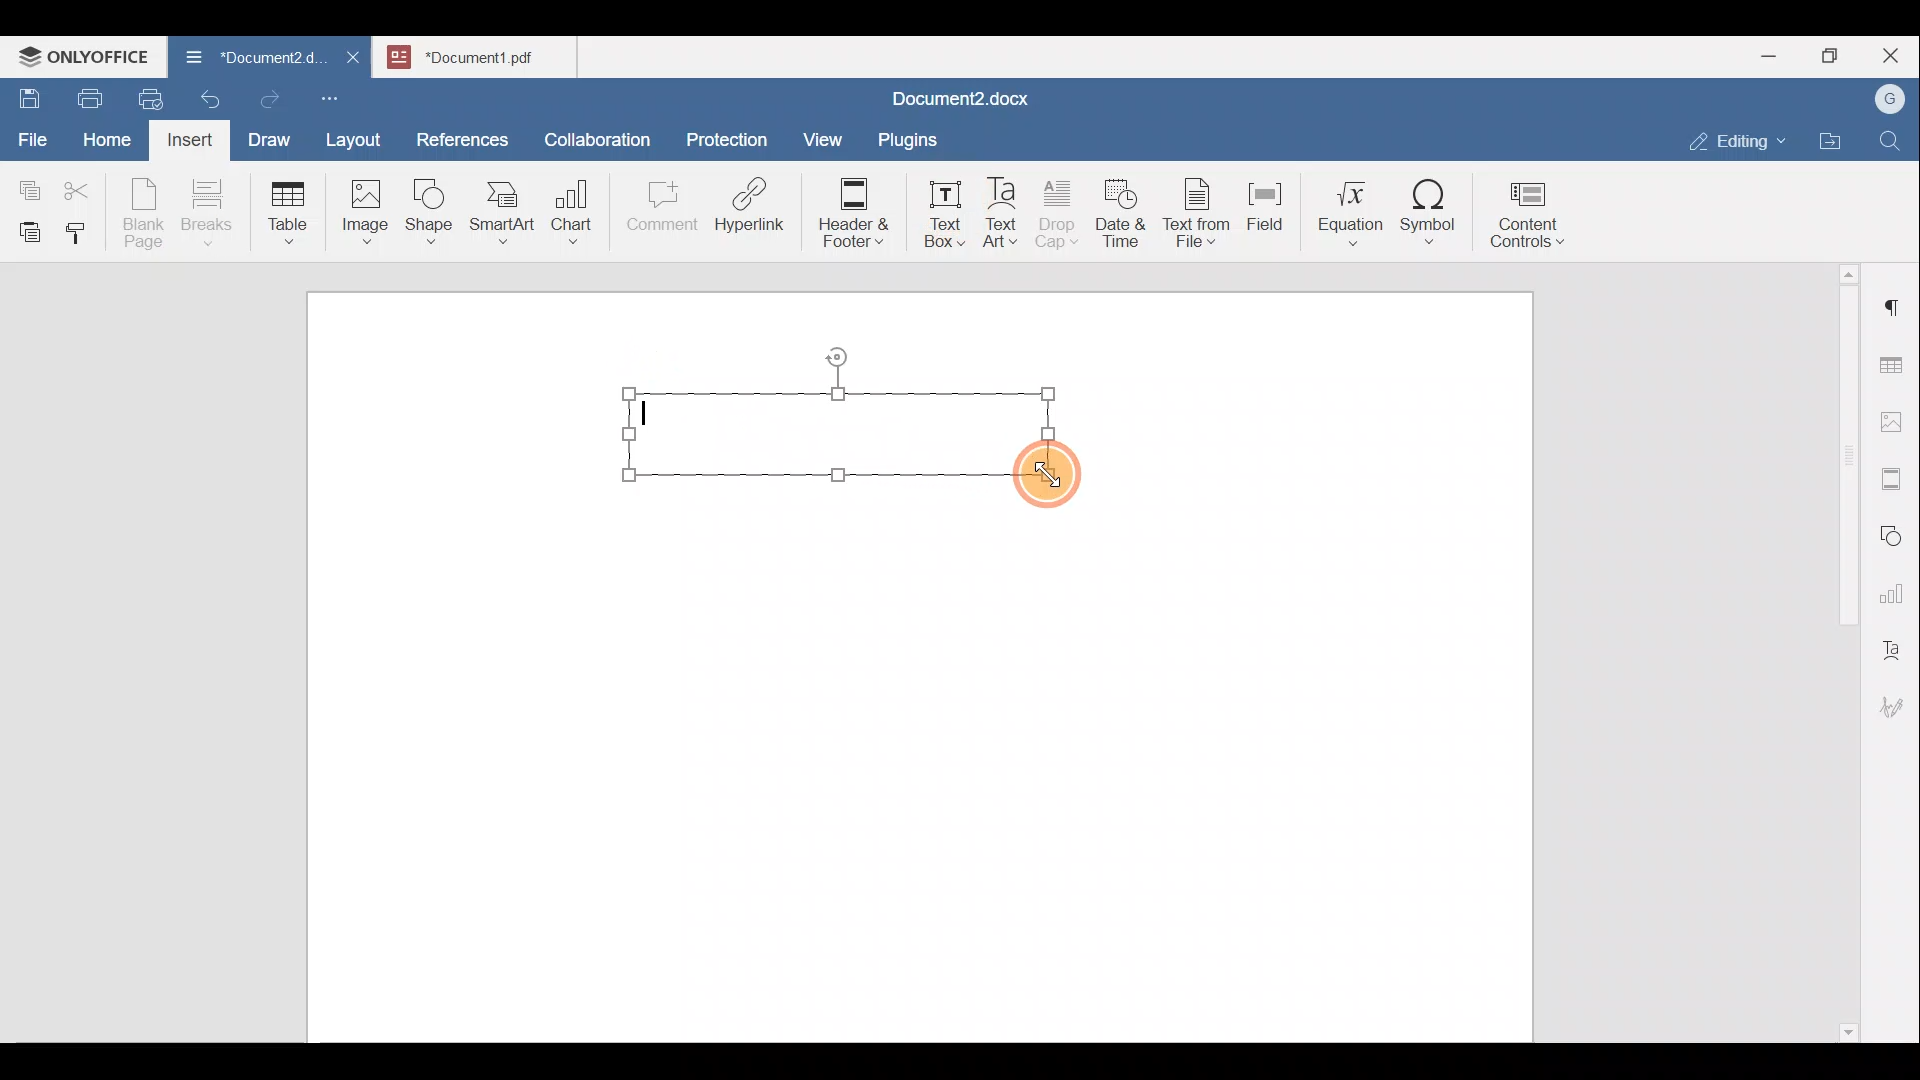 Image resolution: width=1920 pixels, height=1080 pixels. I want to click on View, so click(824, 133).